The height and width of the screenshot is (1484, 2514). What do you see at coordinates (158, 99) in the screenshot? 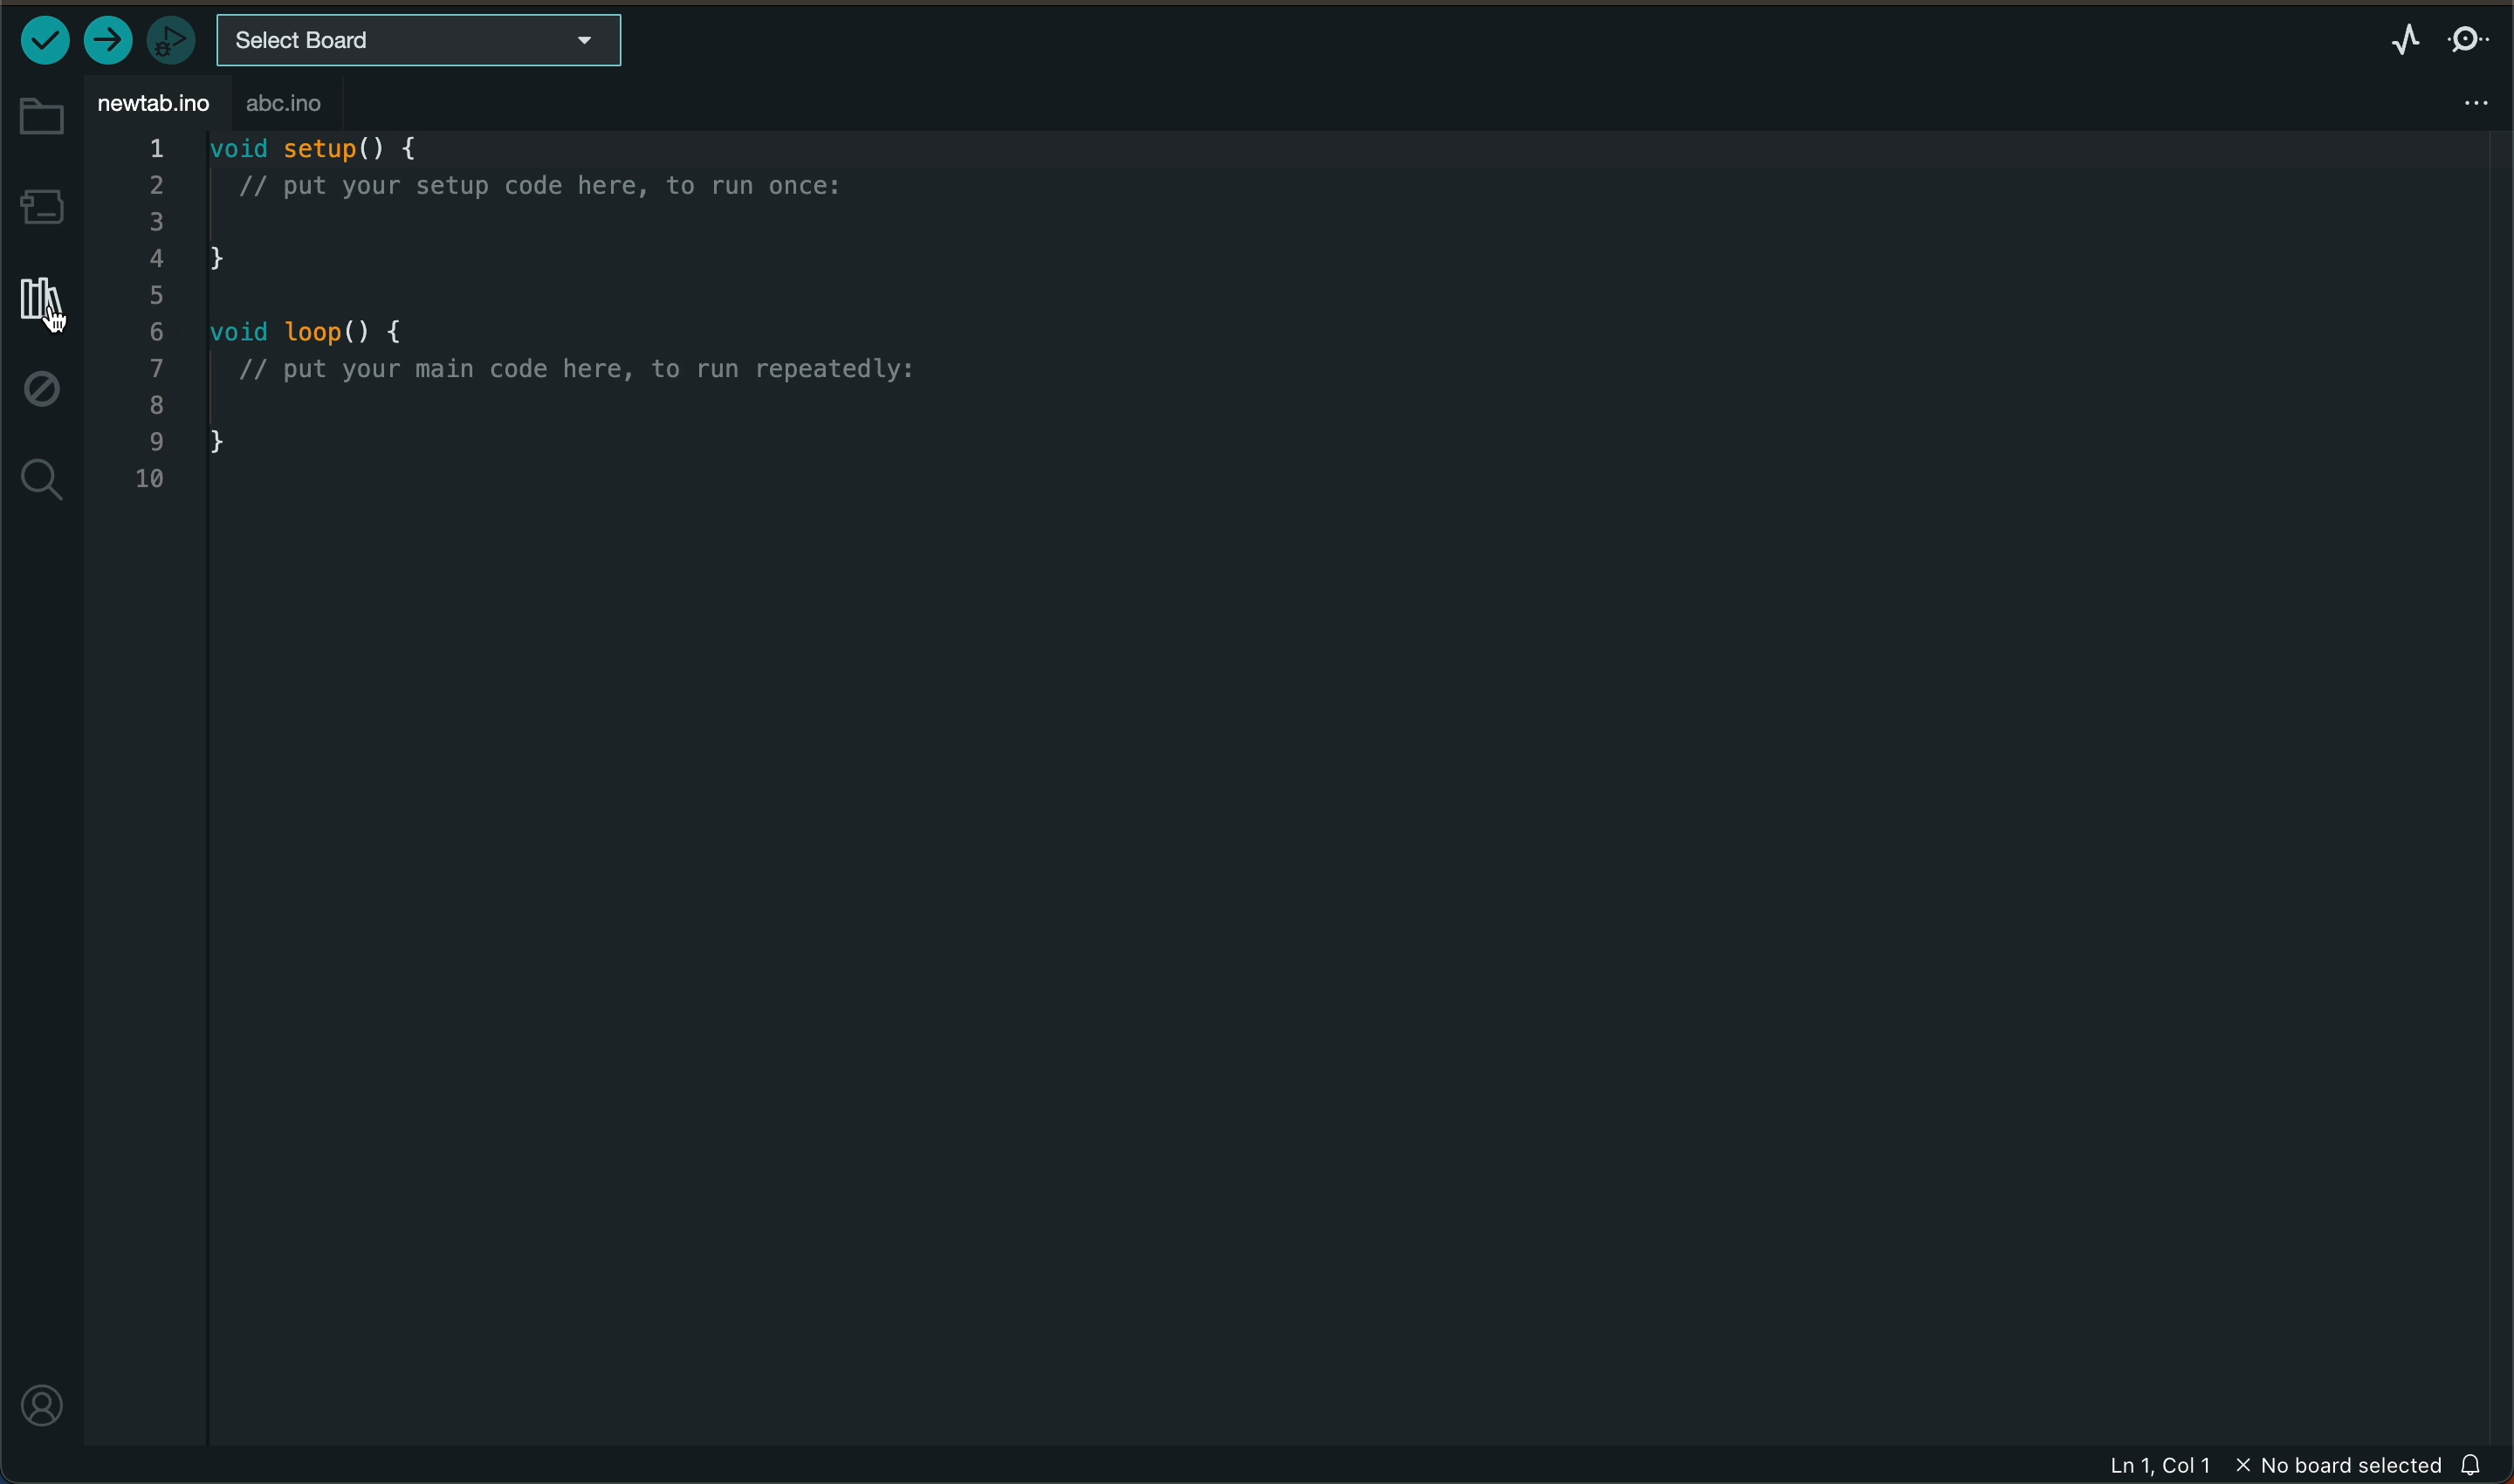
I see `file tab` at bounding box center [158, 99].